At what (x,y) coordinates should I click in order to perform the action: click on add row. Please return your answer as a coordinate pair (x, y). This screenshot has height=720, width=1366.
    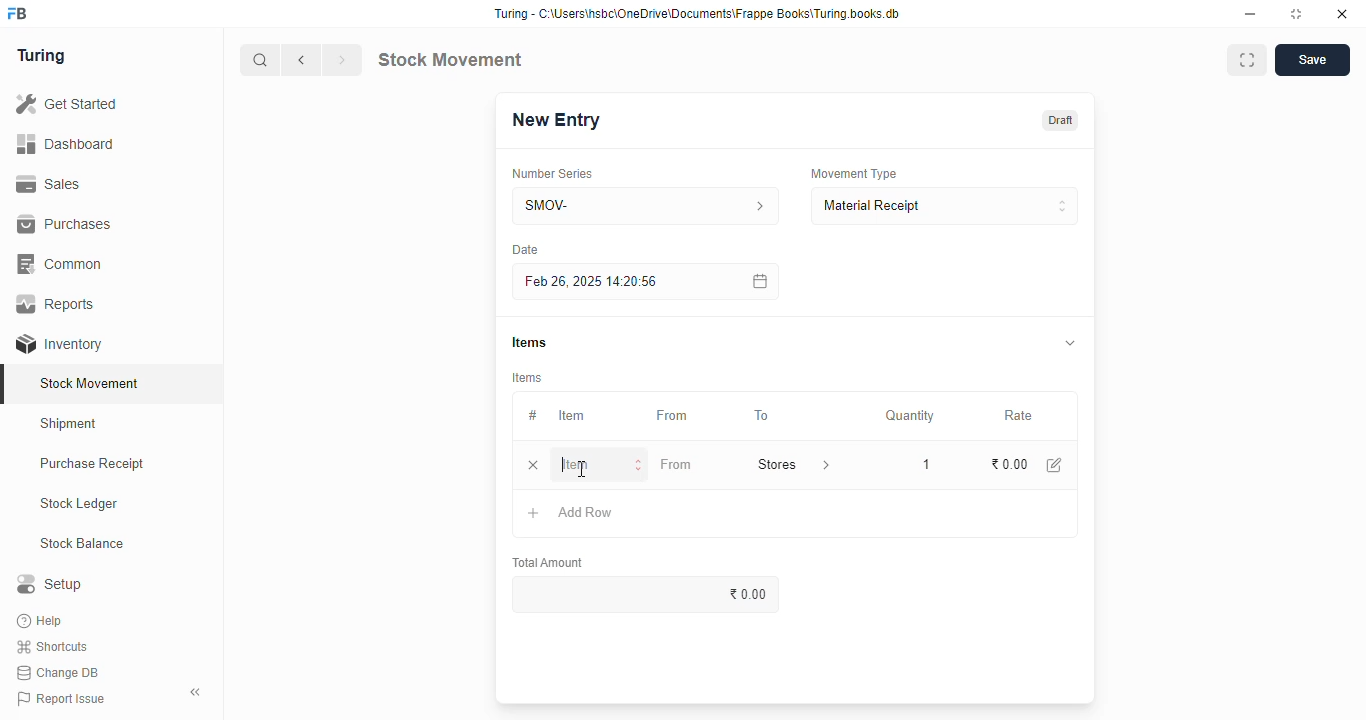
    Looking at the image, I should click on (586, 512).